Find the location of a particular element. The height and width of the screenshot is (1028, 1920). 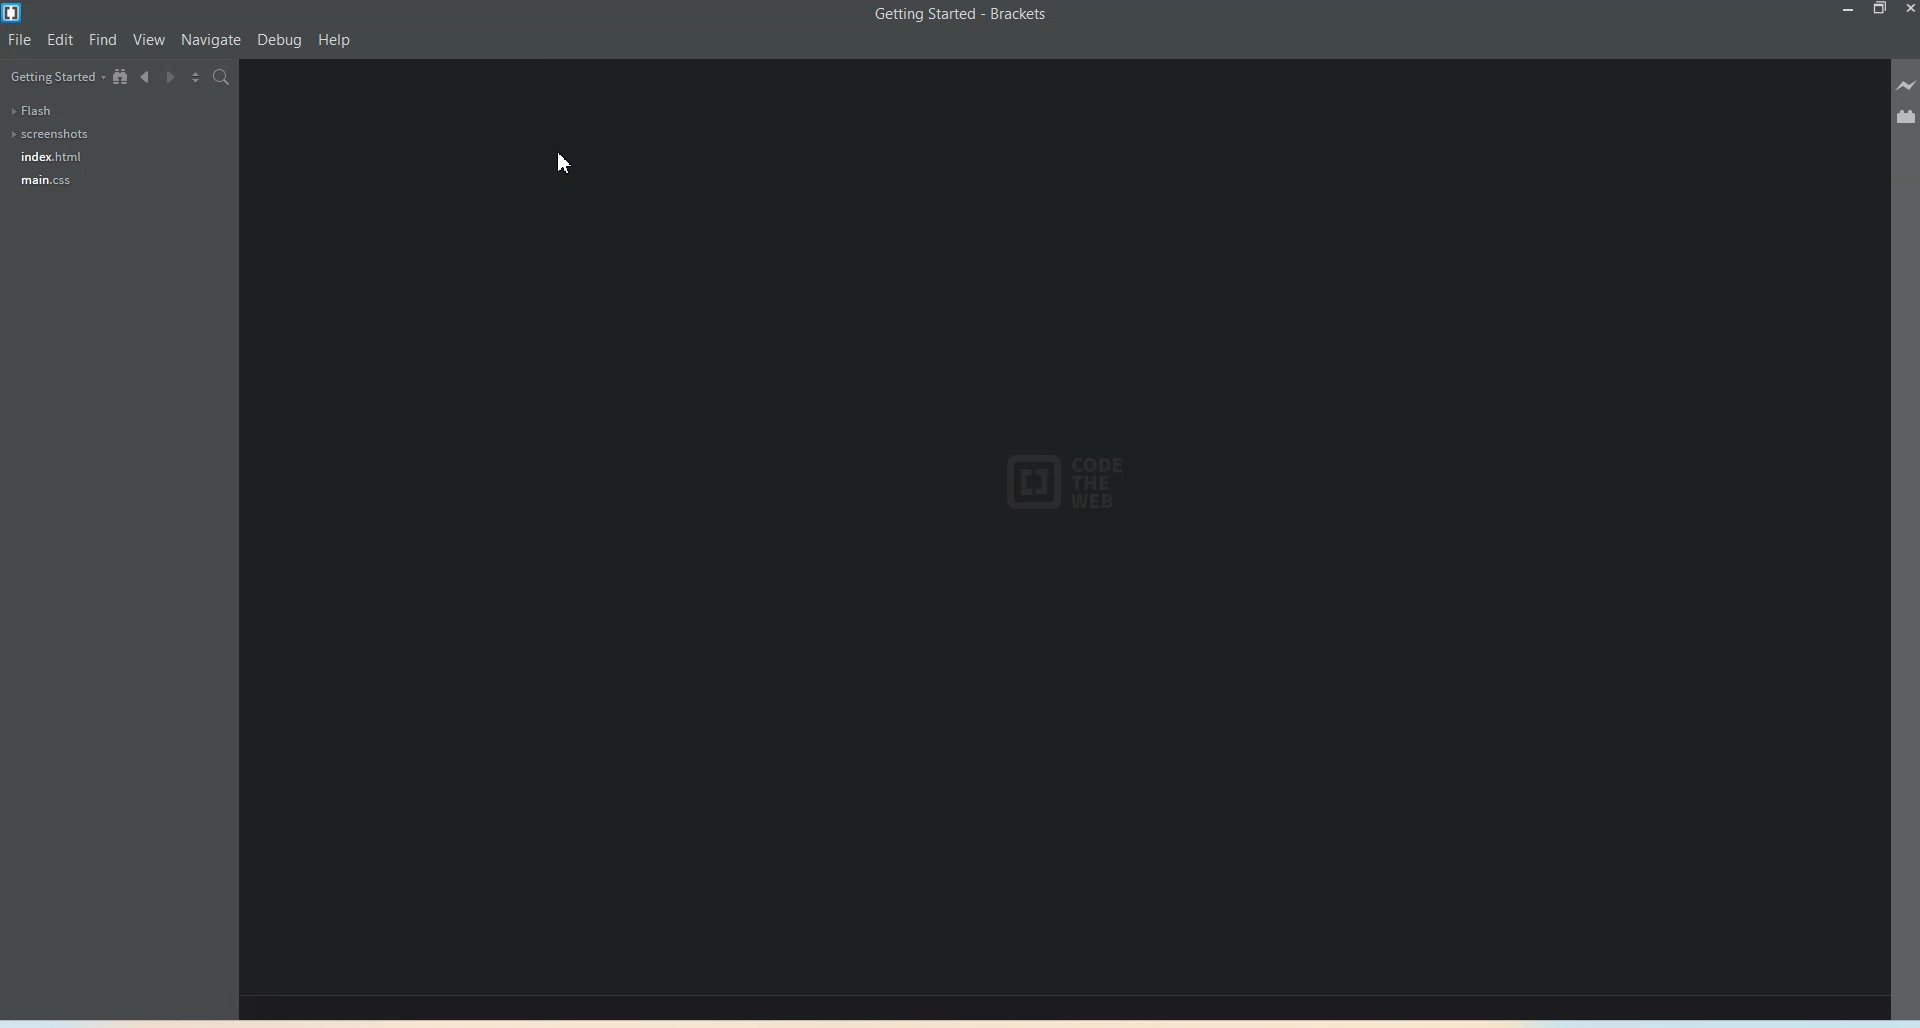

Navigate Backwards is located at coordinates (147, 78).